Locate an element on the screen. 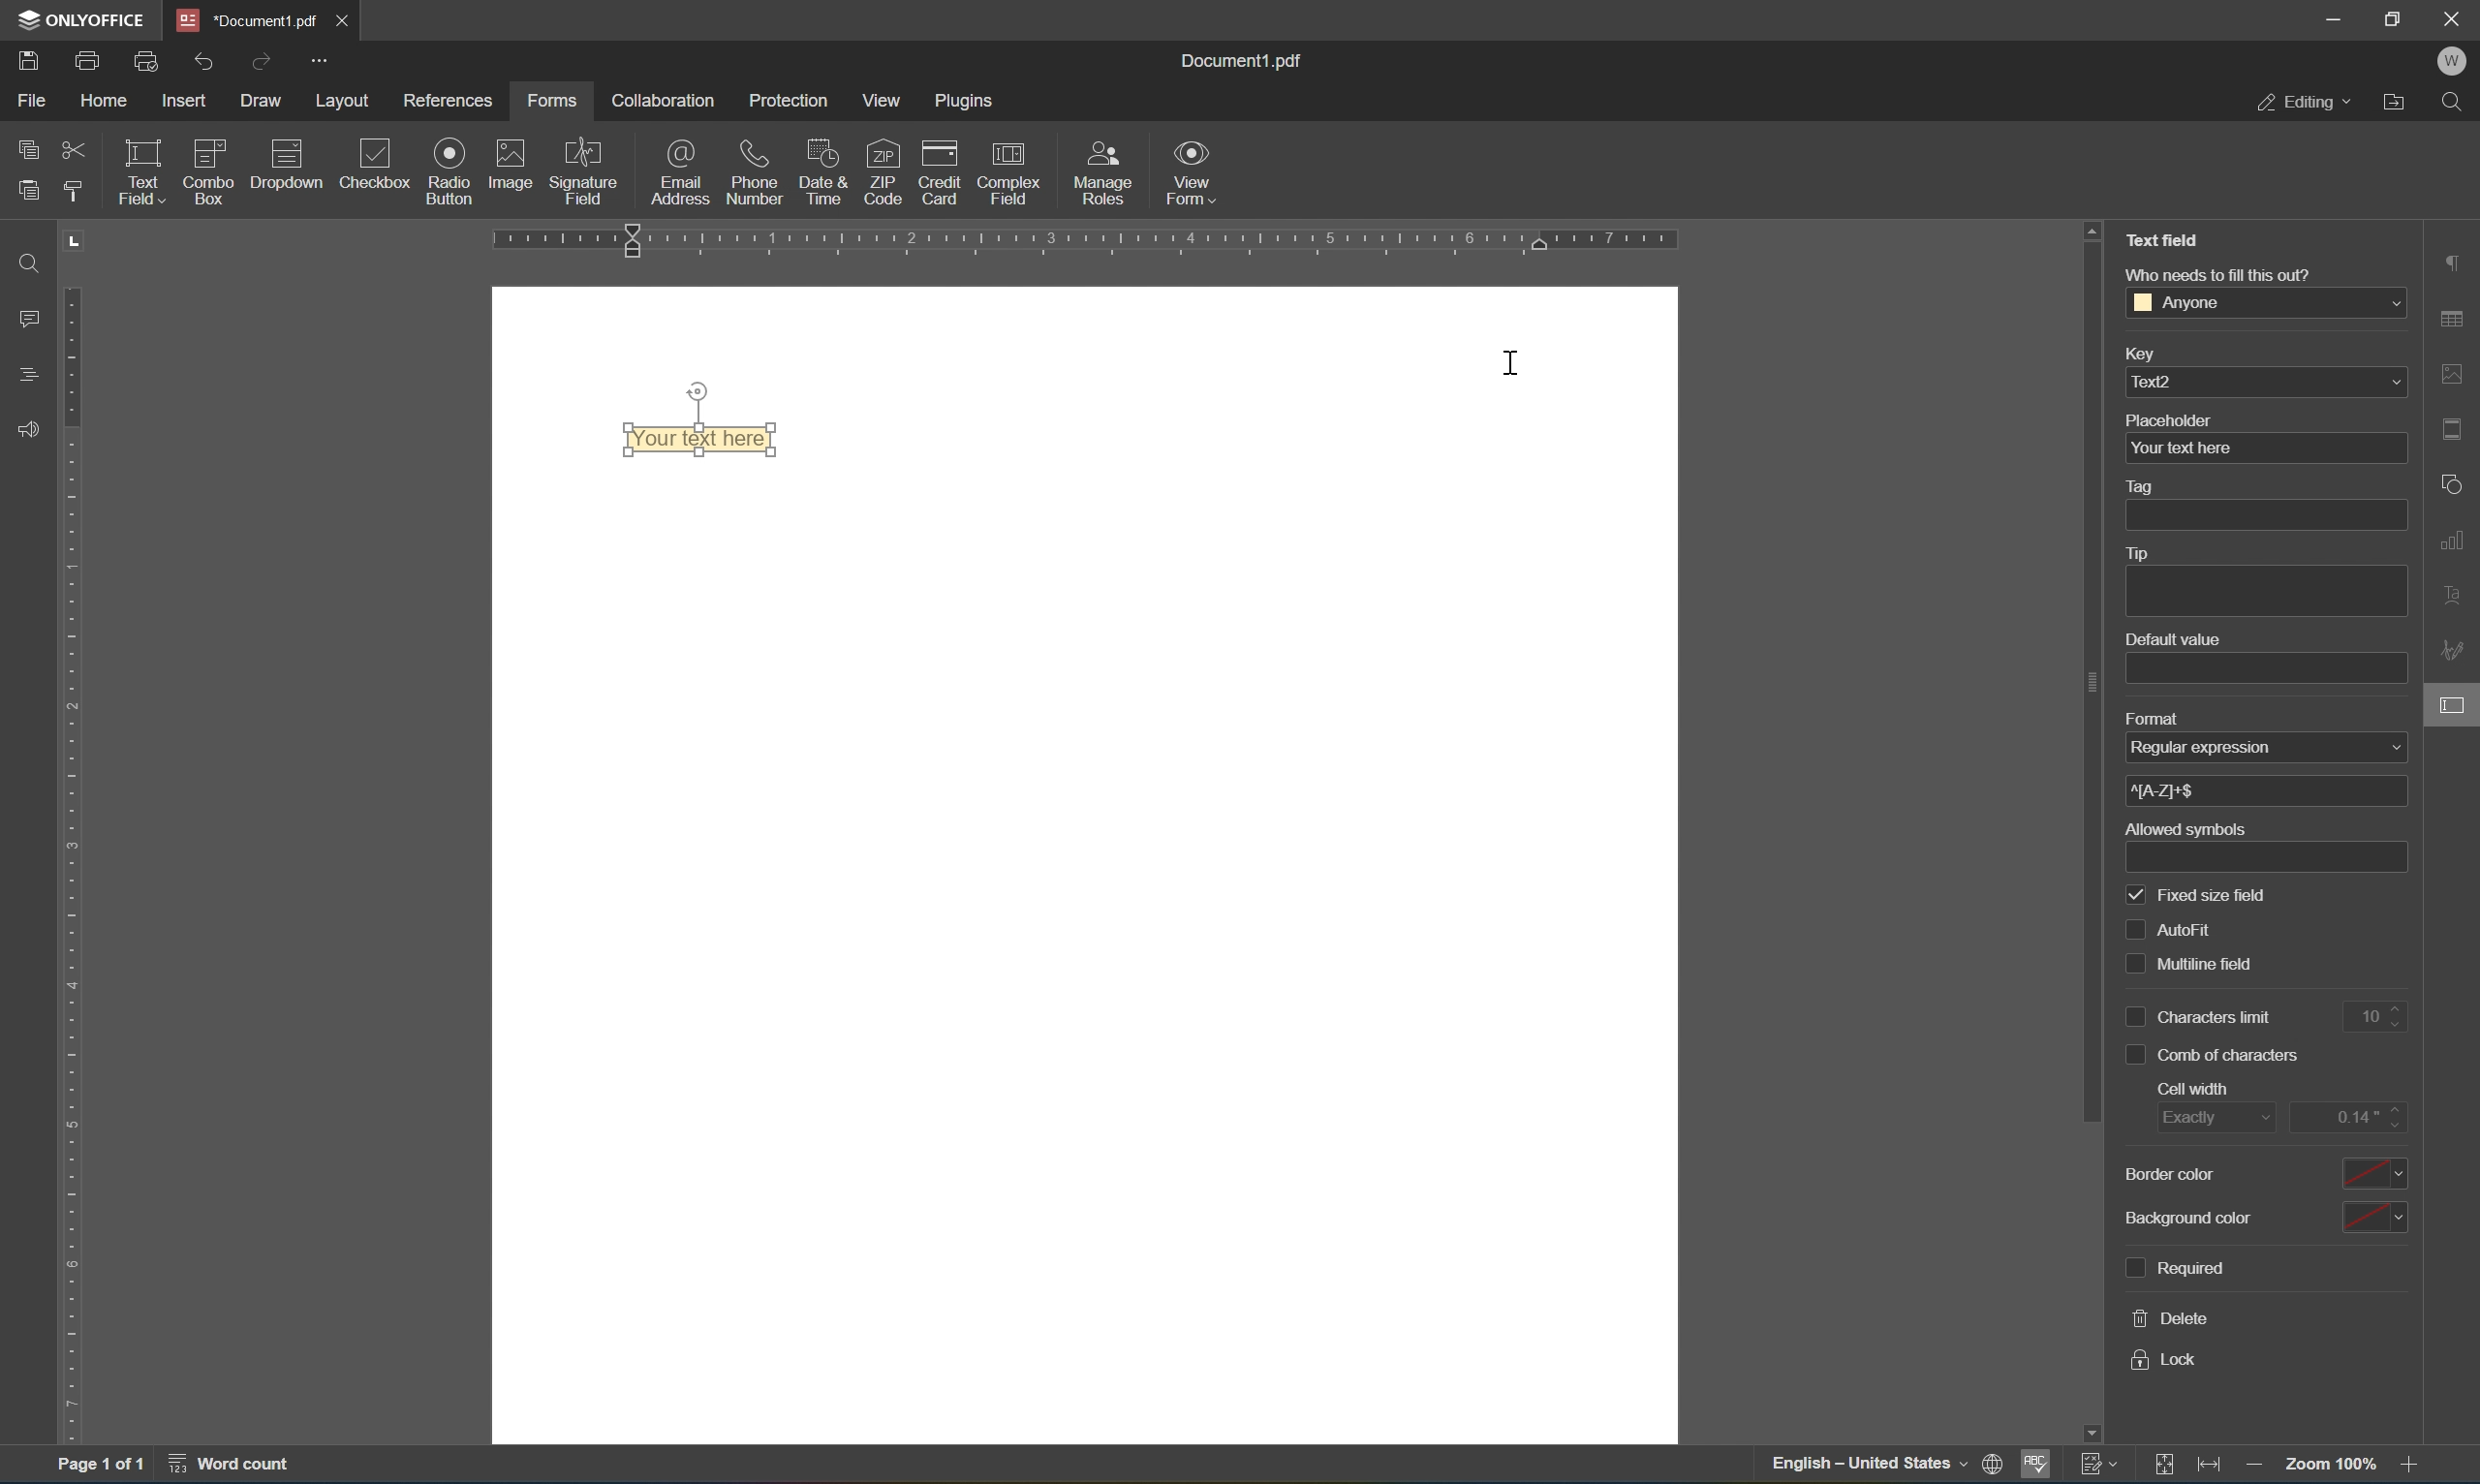 The image size is (2480, 1484). dropdown is located at coordinates (285, 170).